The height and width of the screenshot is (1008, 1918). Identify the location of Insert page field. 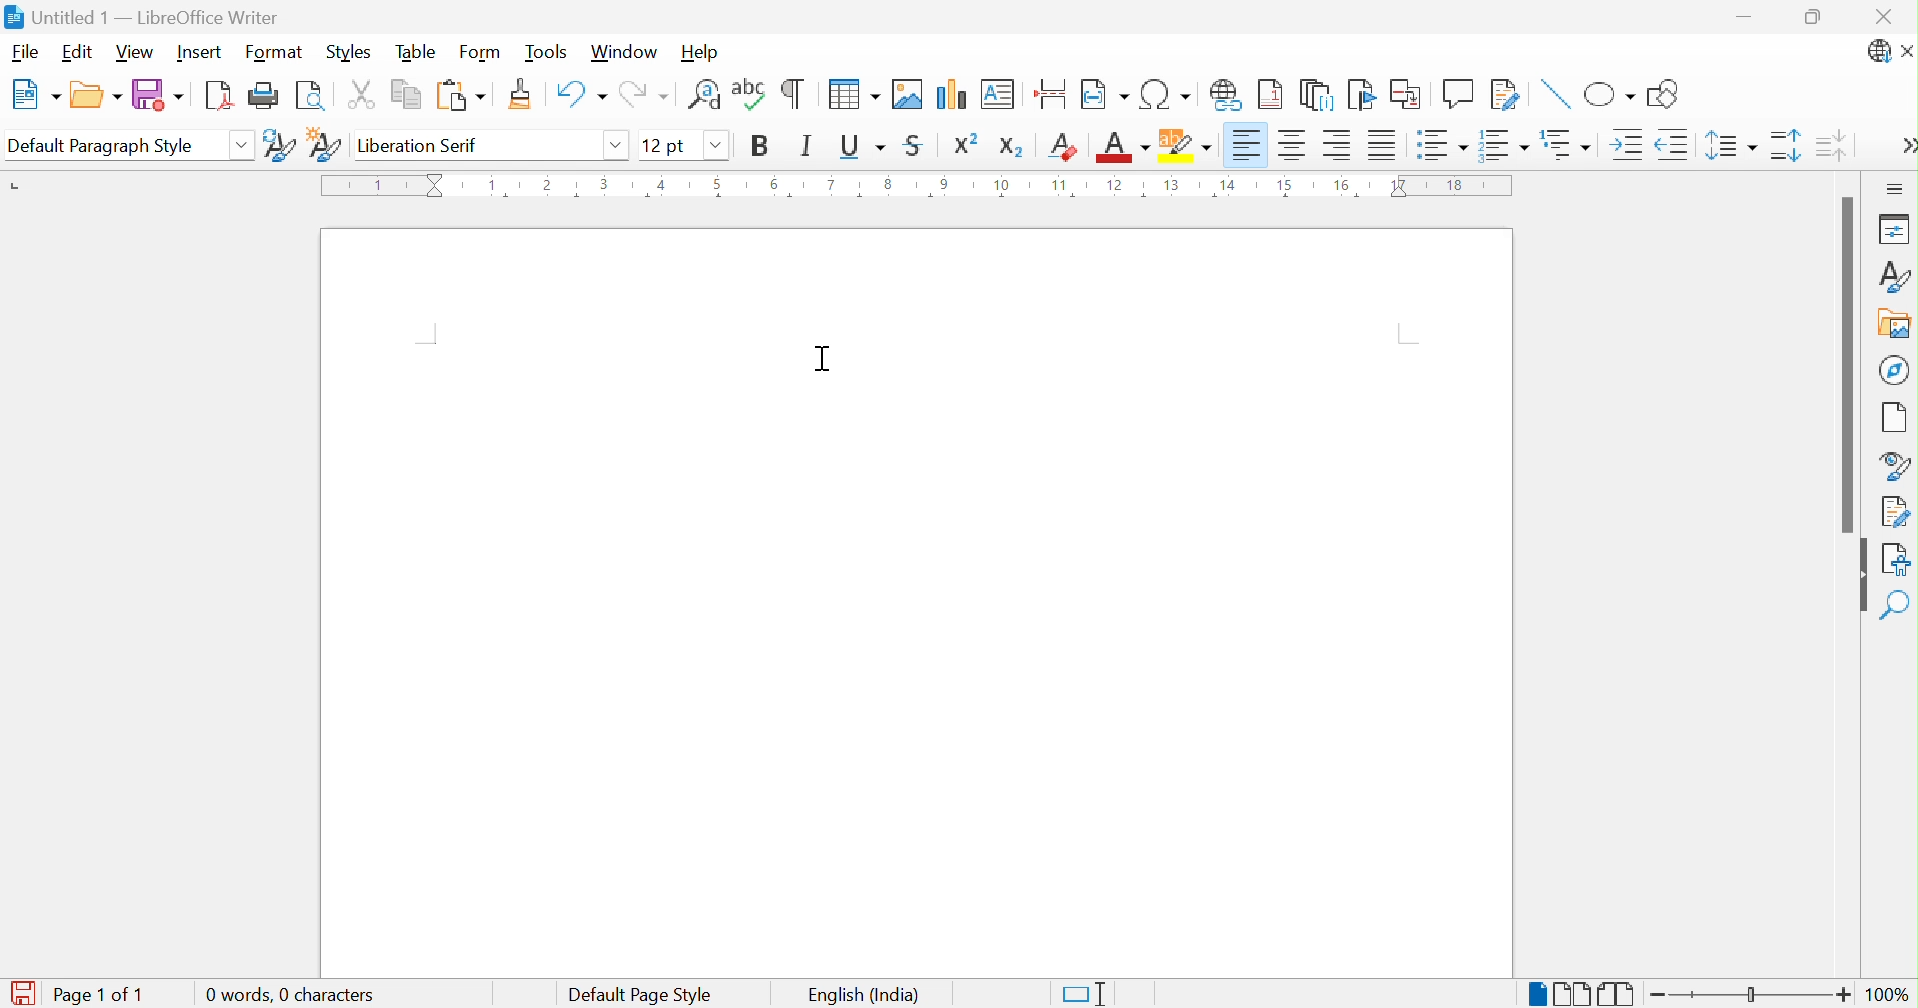
(1104, 94).